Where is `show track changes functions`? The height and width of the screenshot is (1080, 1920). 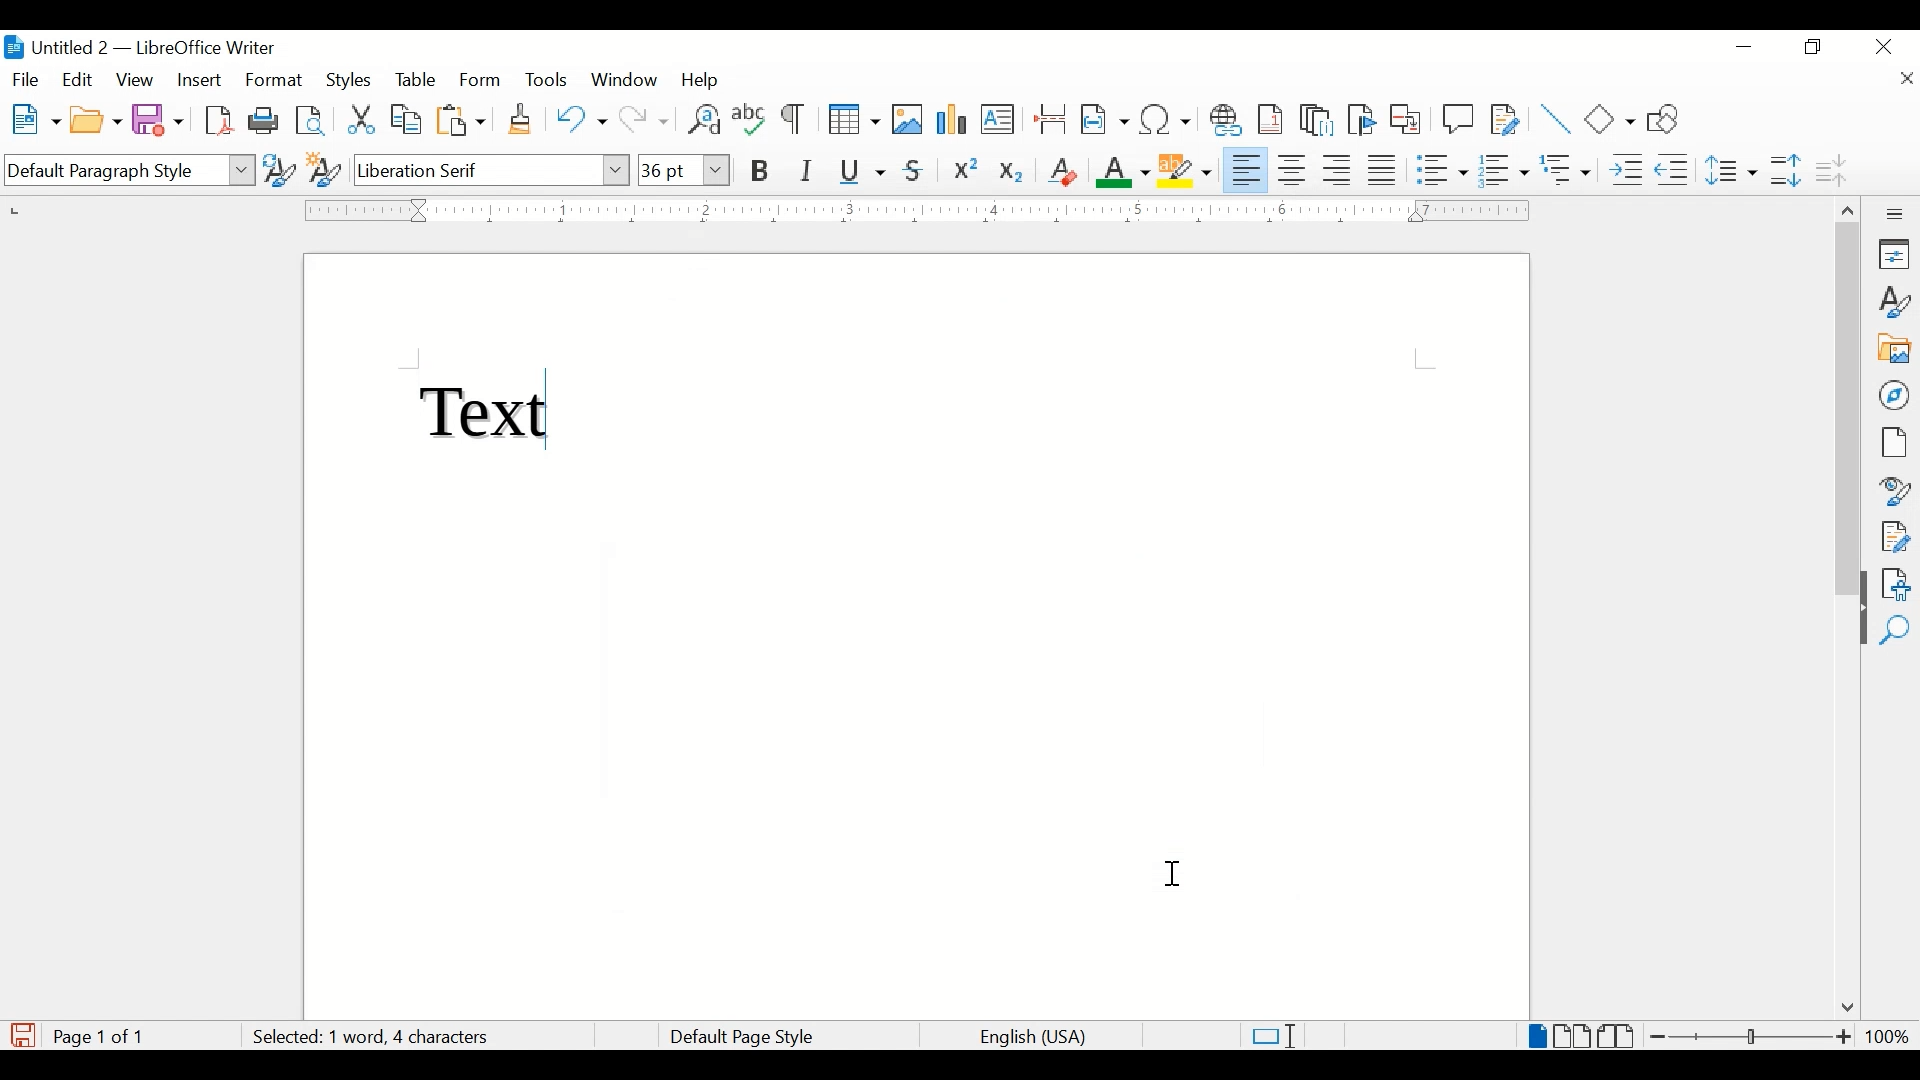
show track changes functions is located at coordinates (1505, 118).